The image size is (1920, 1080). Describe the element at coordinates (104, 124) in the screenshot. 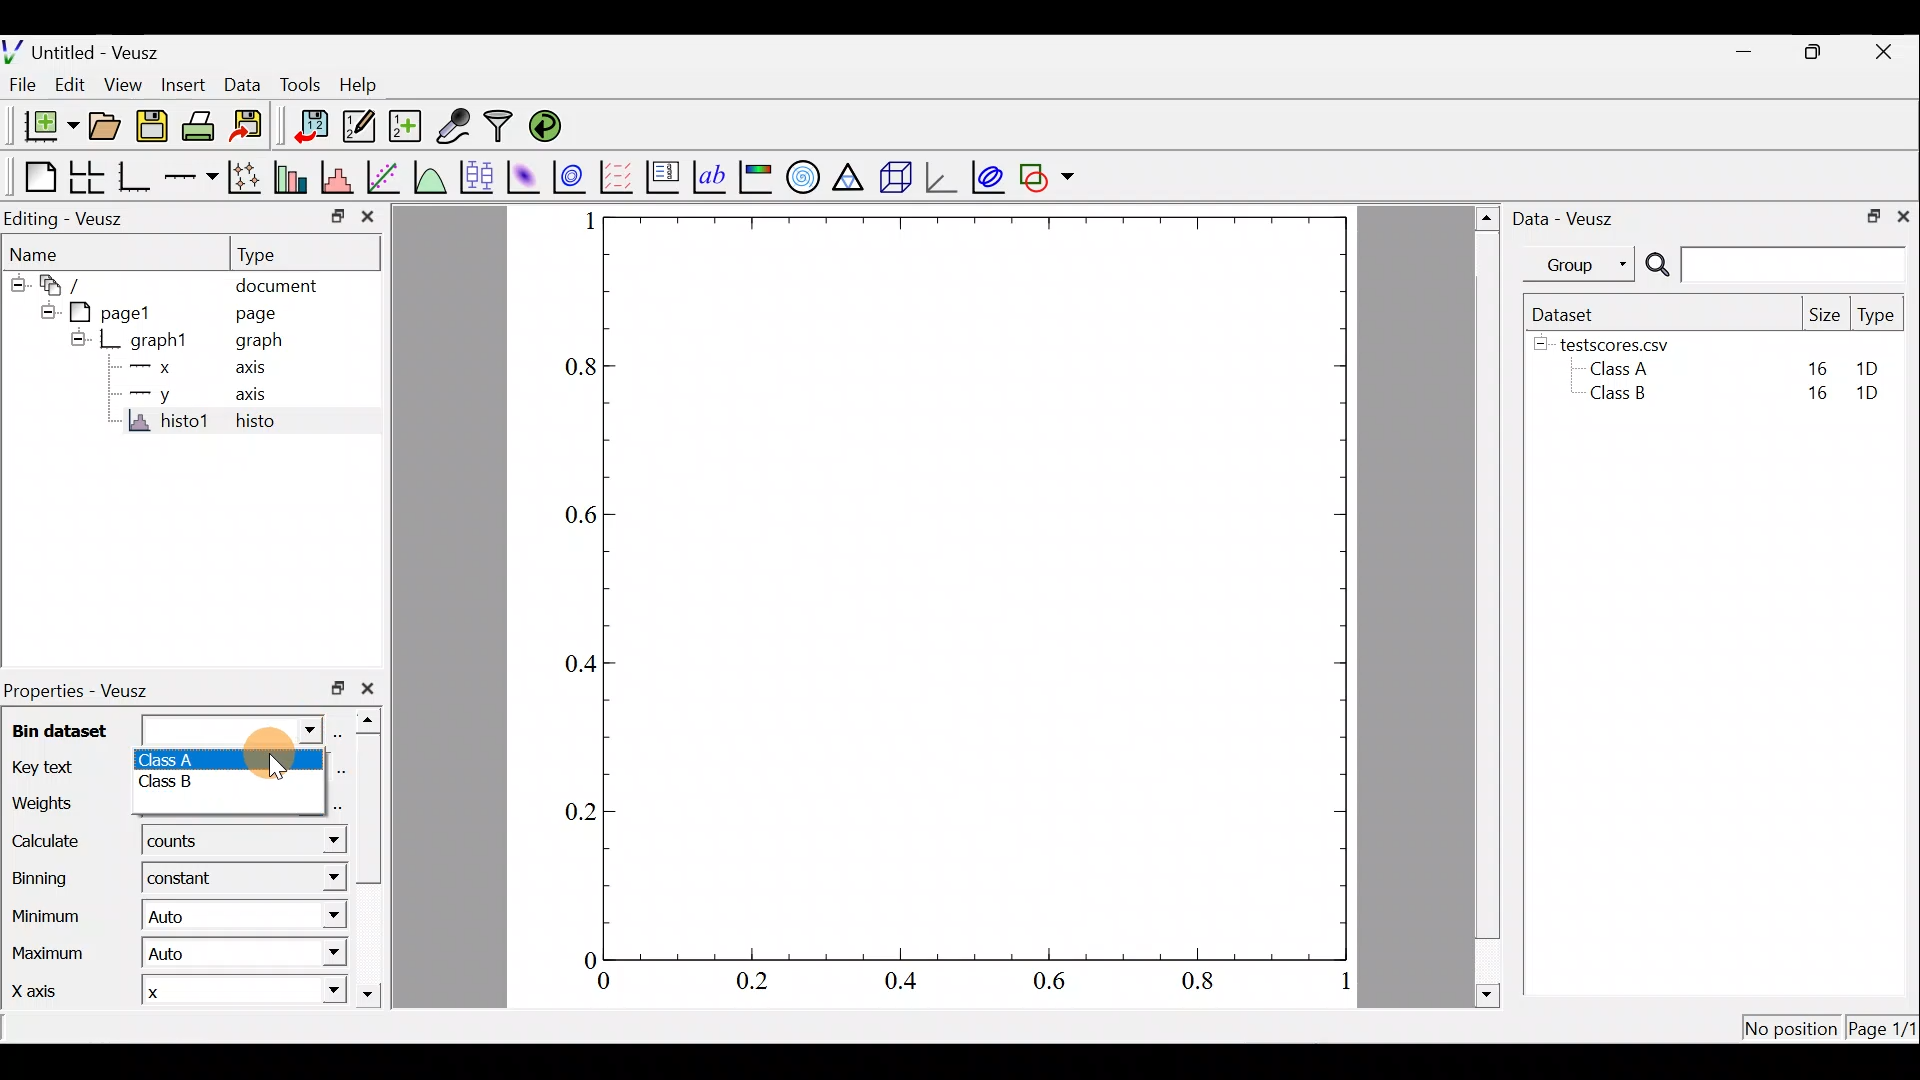

I see `Open a document` at that location.